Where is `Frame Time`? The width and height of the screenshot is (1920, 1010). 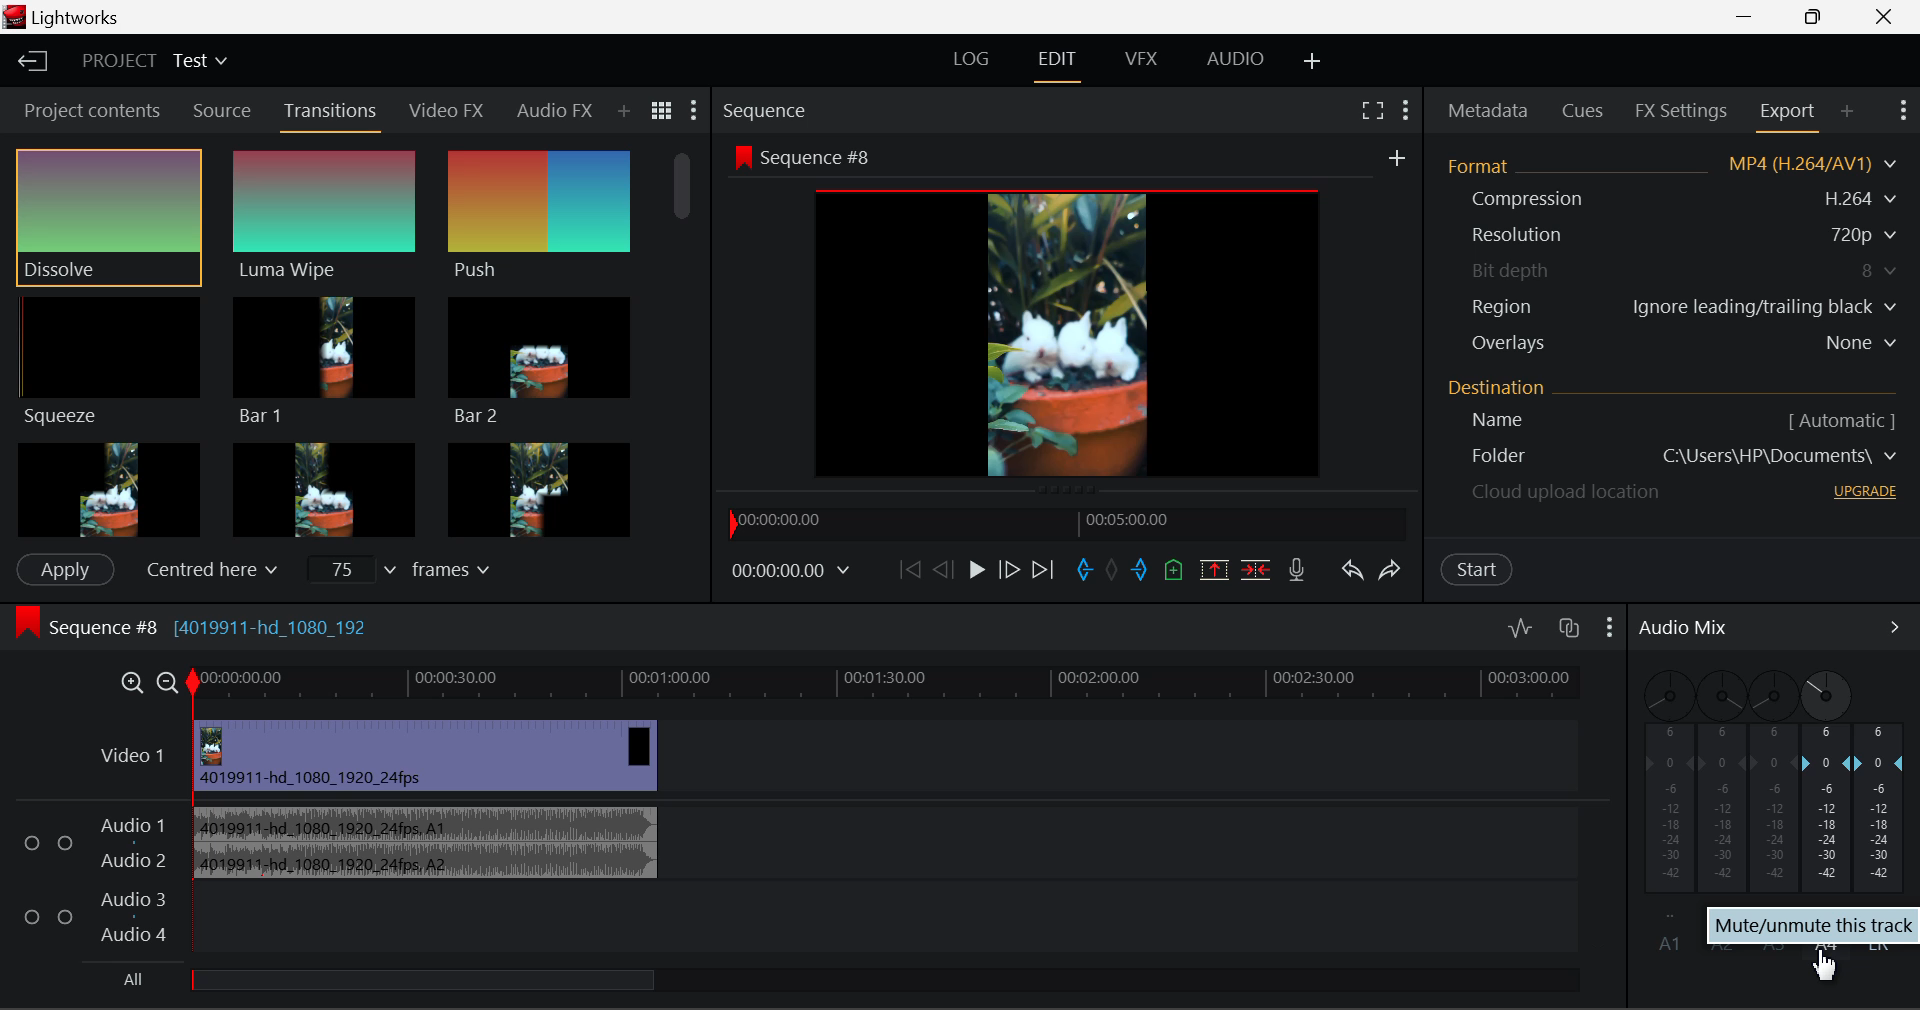
Frame Time is located at coordinates (794, 571).